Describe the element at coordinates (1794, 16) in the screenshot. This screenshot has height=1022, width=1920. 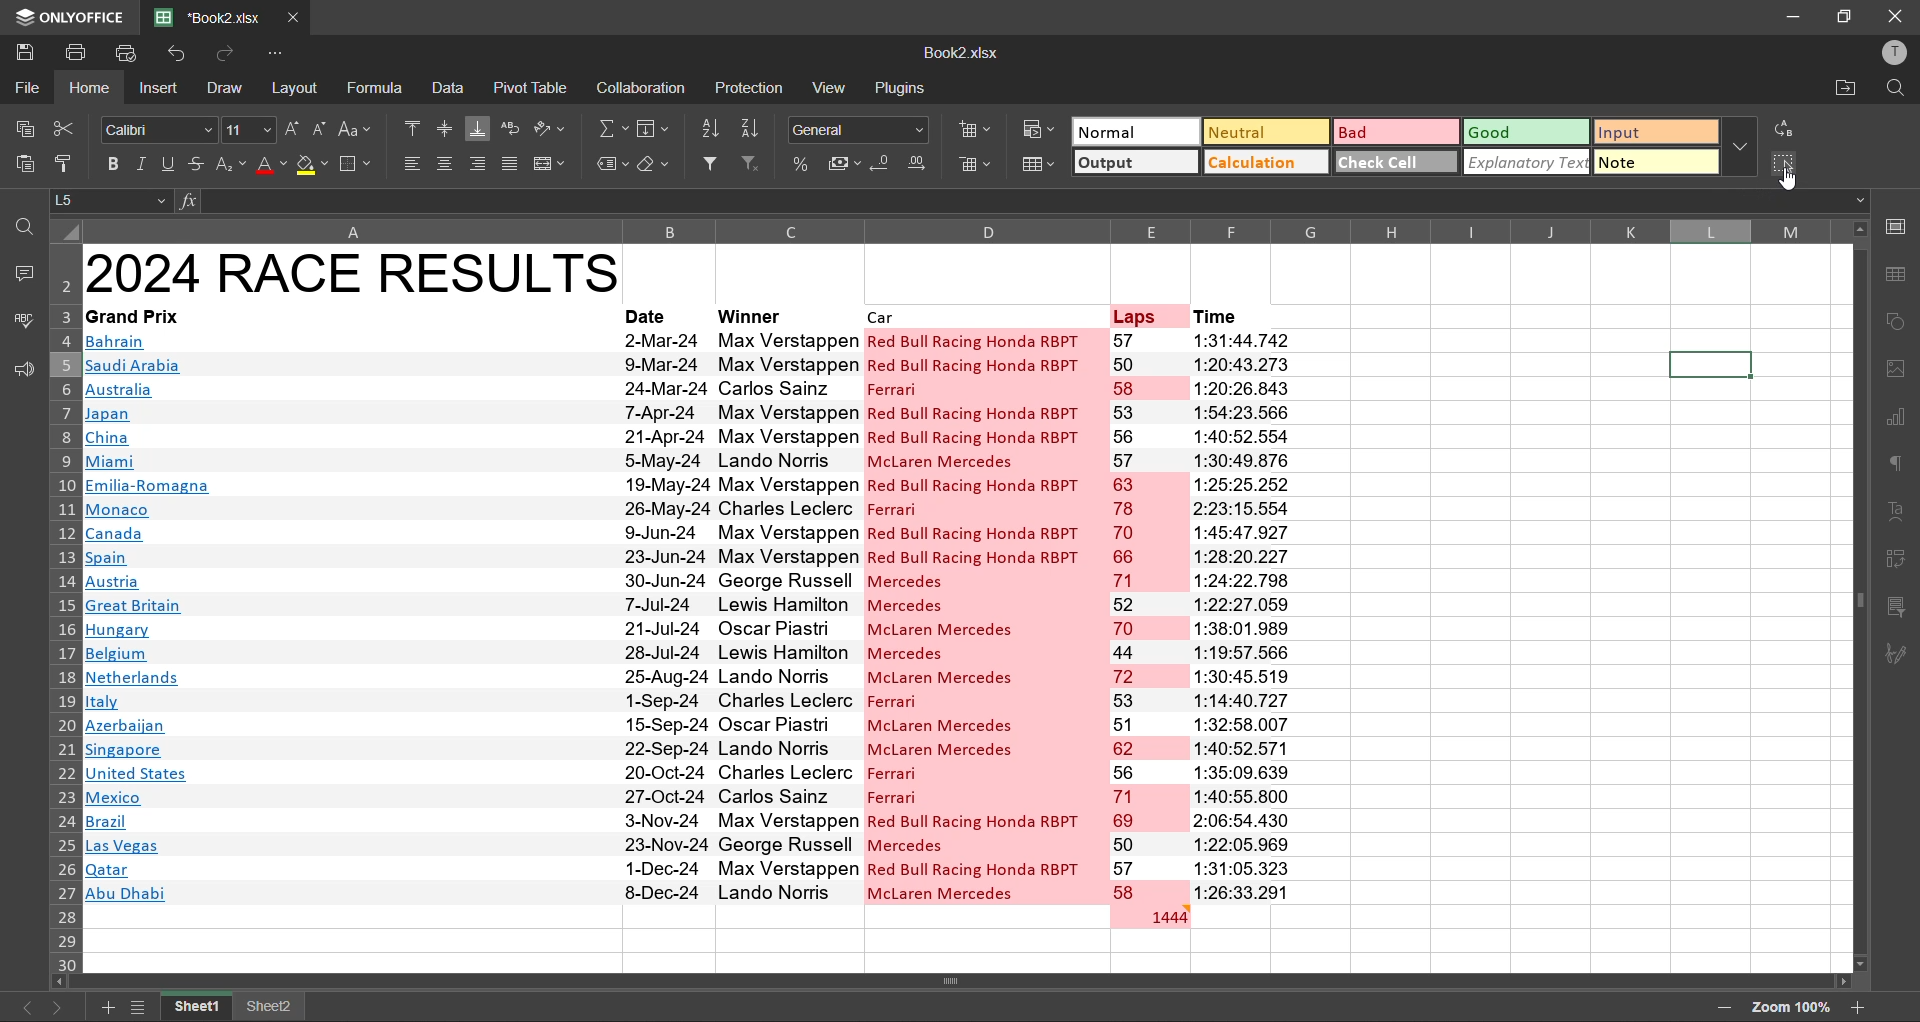
I see `minimize` at that location.